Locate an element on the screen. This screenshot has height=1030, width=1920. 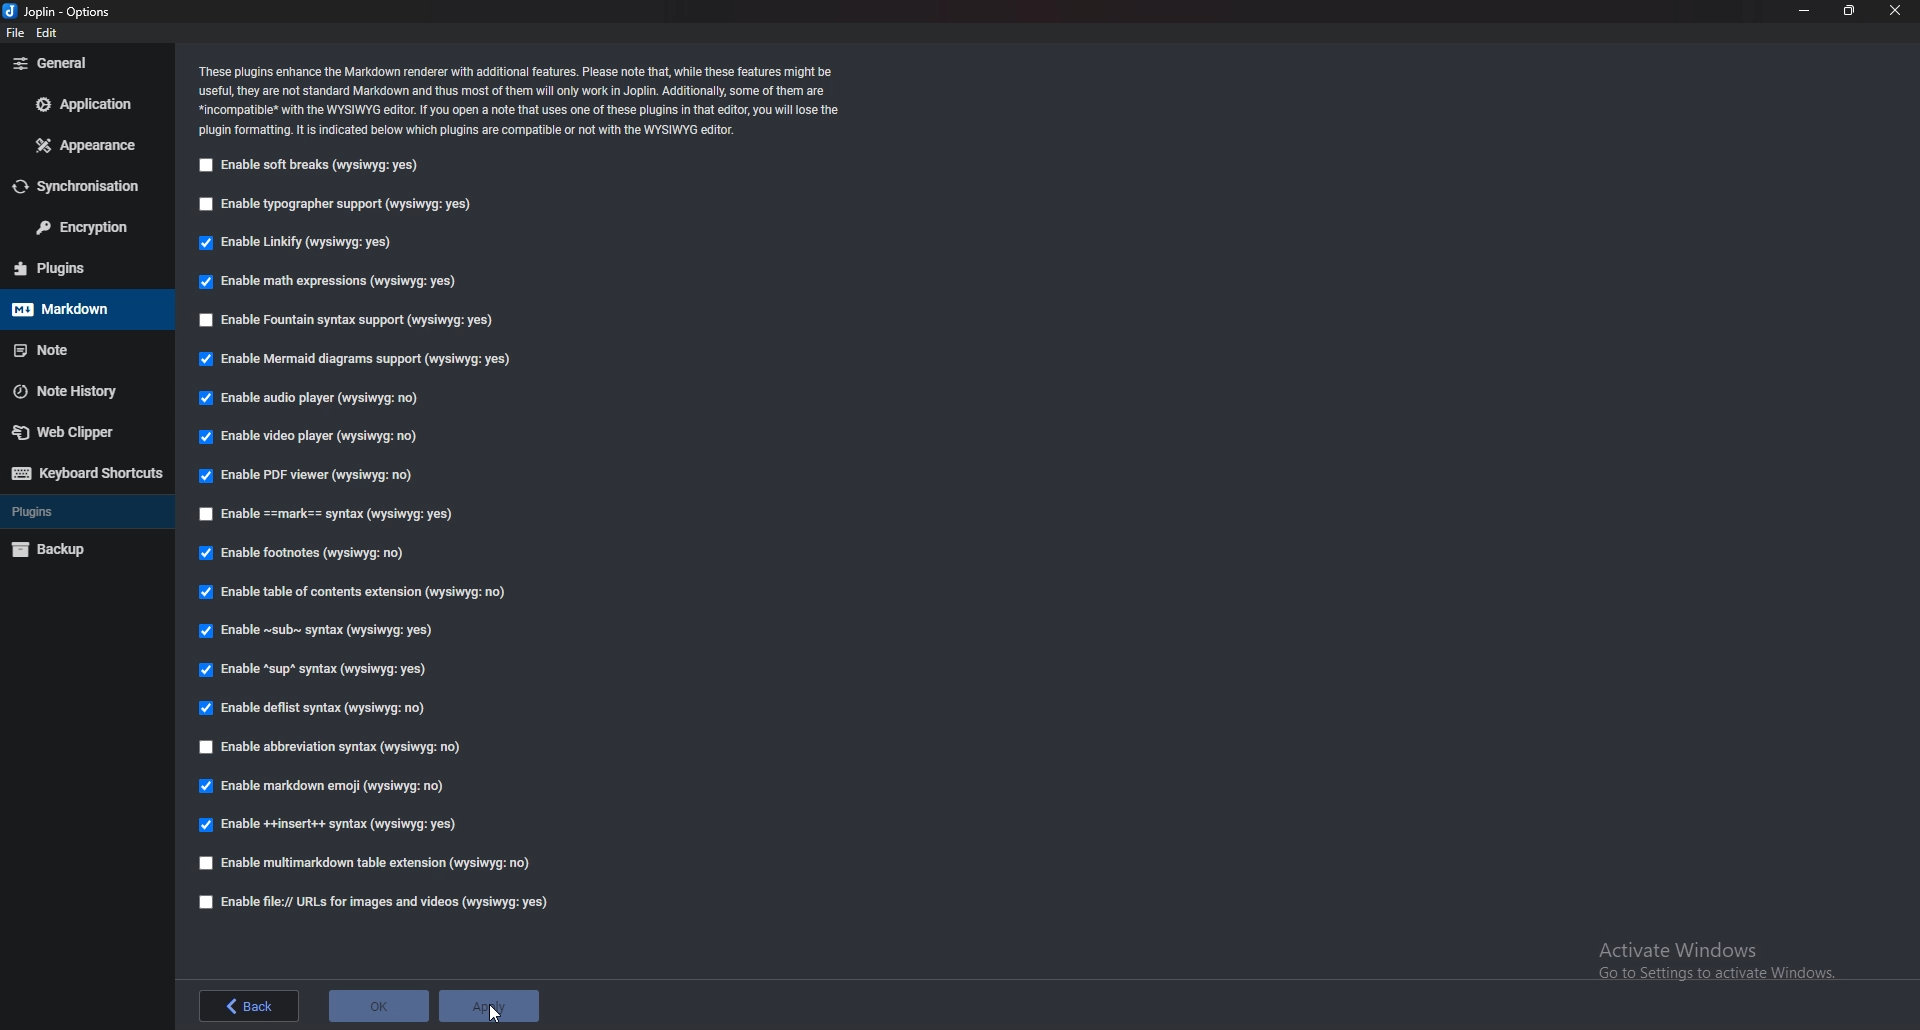
back is located at coordinates (247, 1005).